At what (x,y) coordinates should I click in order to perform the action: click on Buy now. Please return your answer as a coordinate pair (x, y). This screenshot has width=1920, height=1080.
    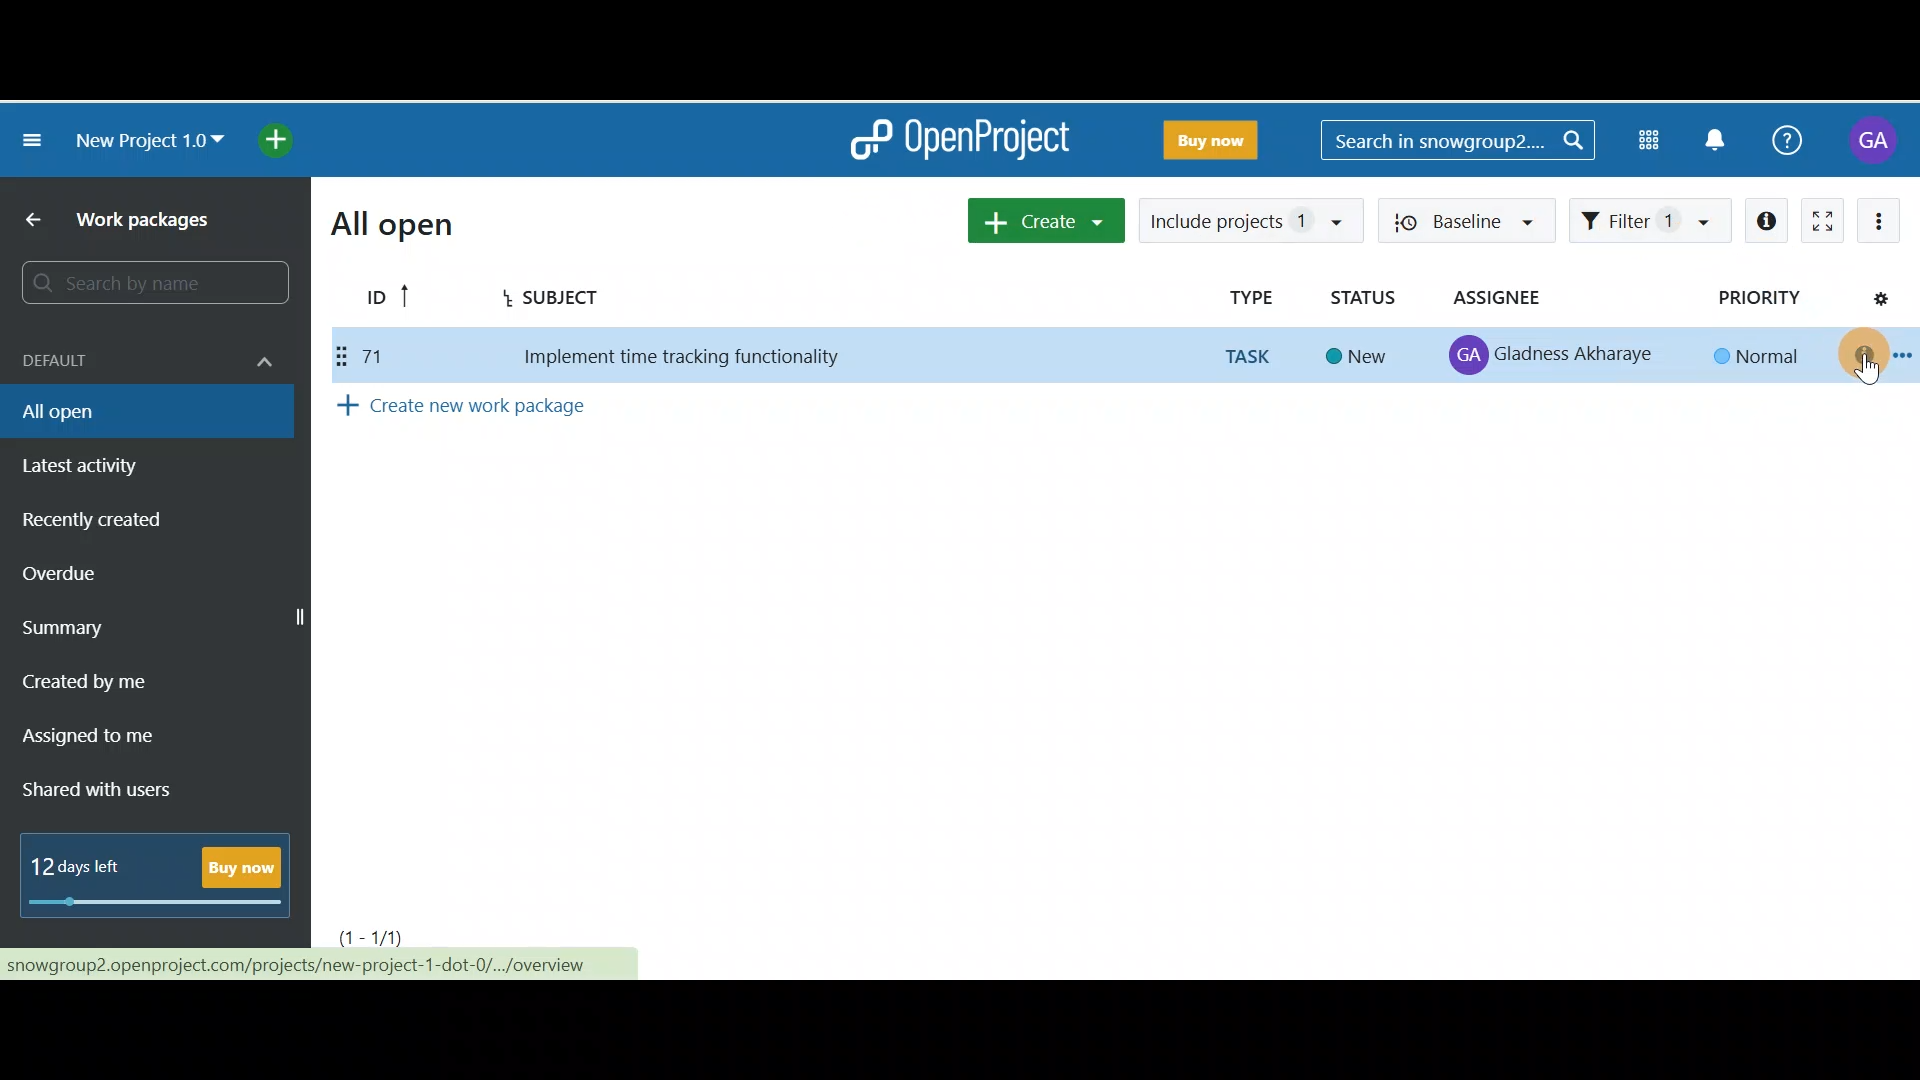
    Looking at the image, I should click on (1210, 139).